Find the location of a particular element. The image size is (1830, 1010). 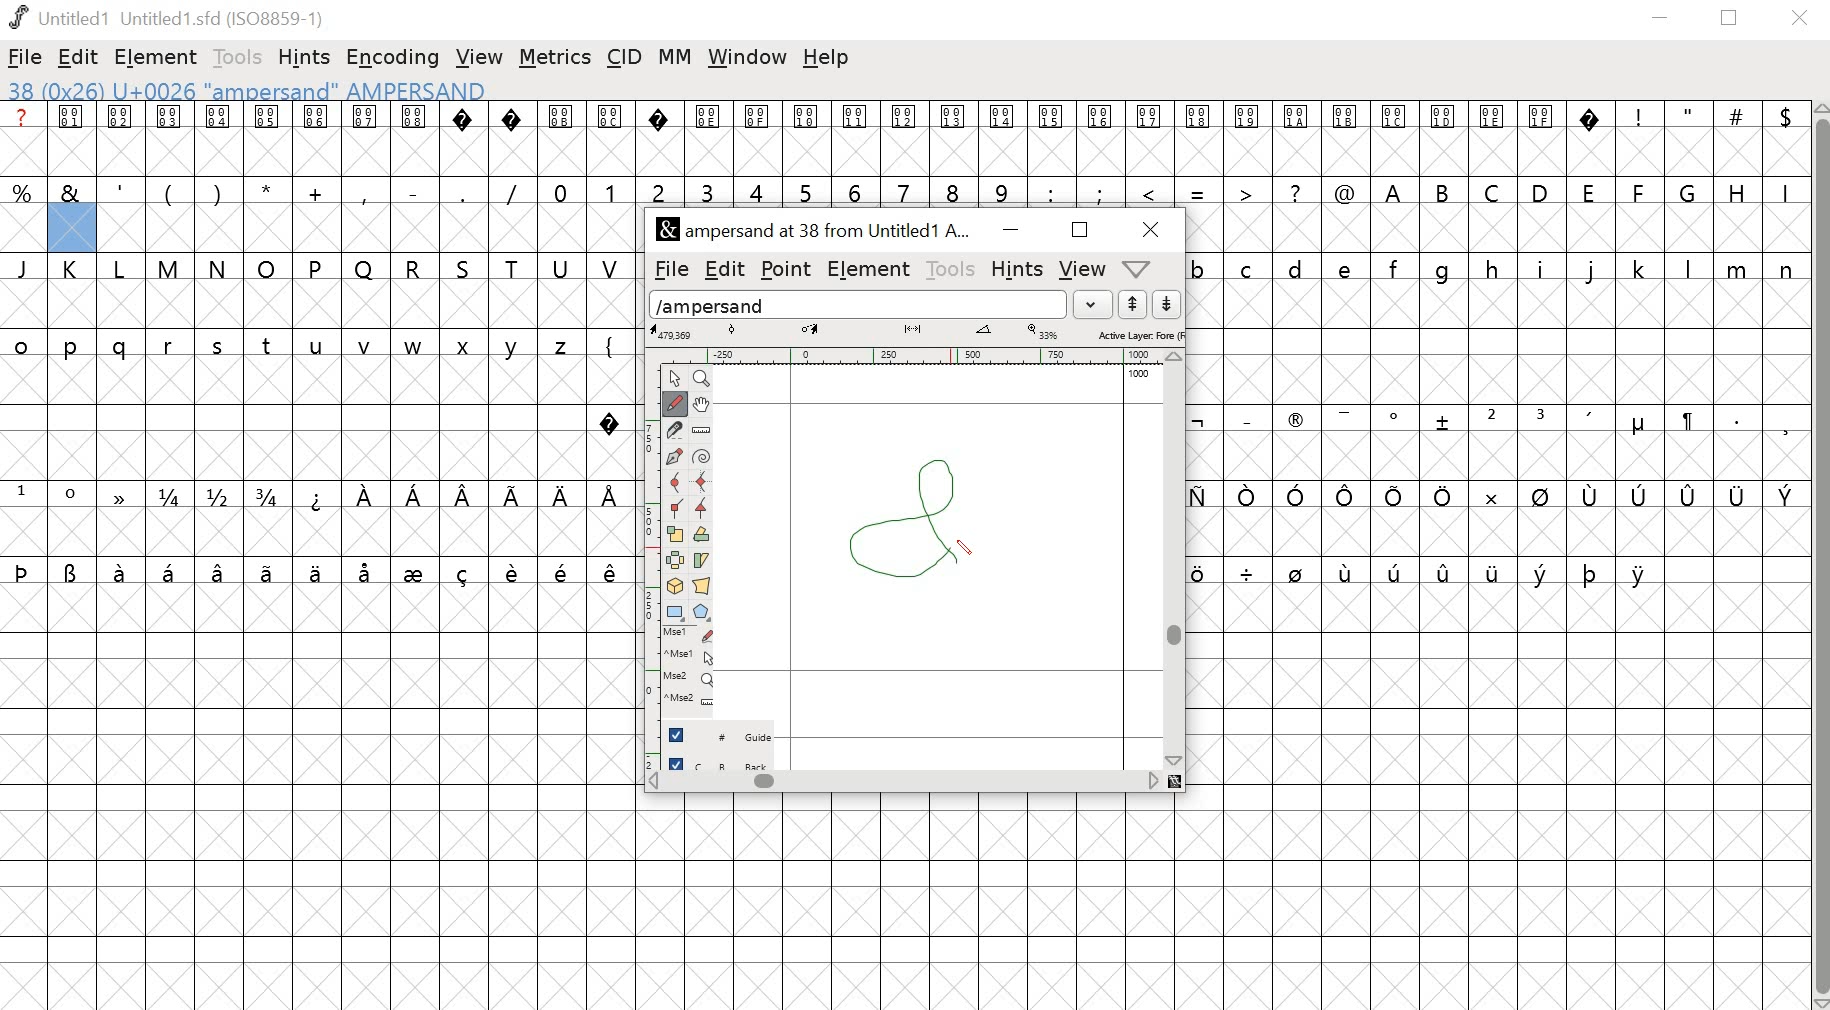

encoding is located at coordinates (392, 58).